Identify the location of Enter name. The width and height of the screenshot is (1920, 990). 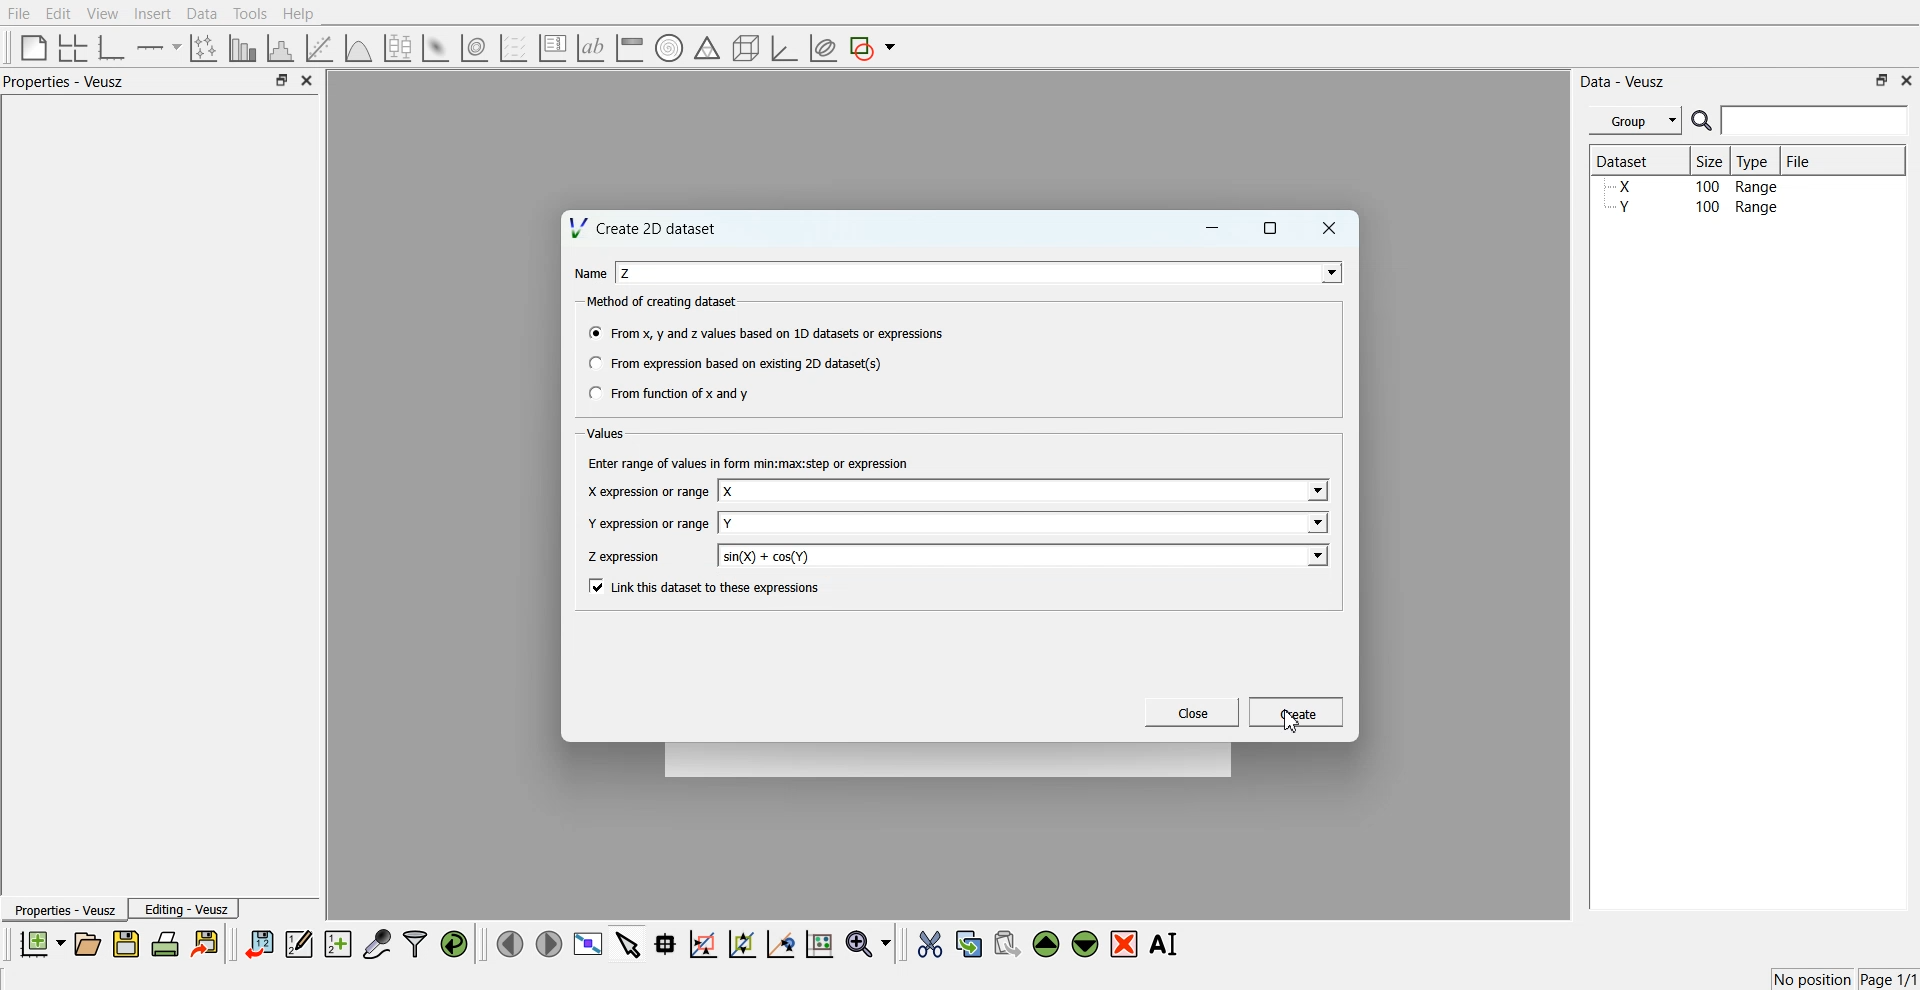
(1025, 492).